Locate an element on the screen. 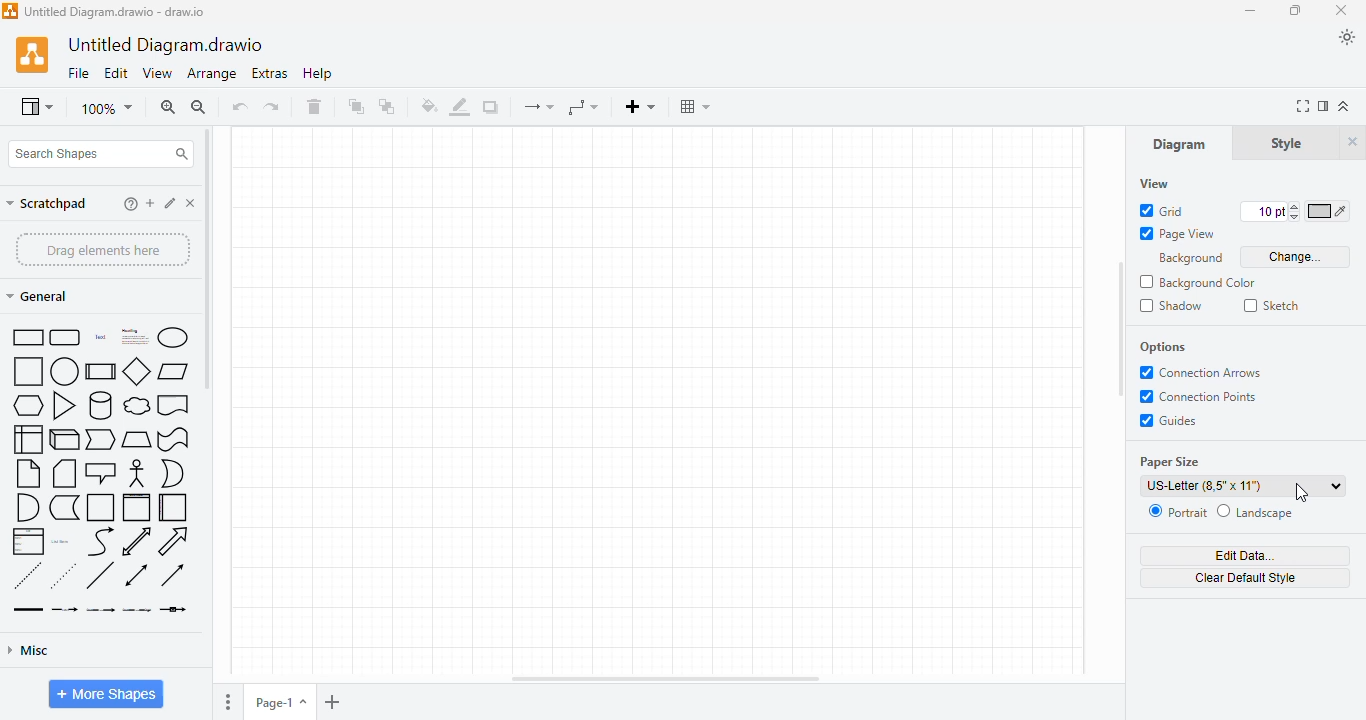  or is located at coordinates (172, 474).